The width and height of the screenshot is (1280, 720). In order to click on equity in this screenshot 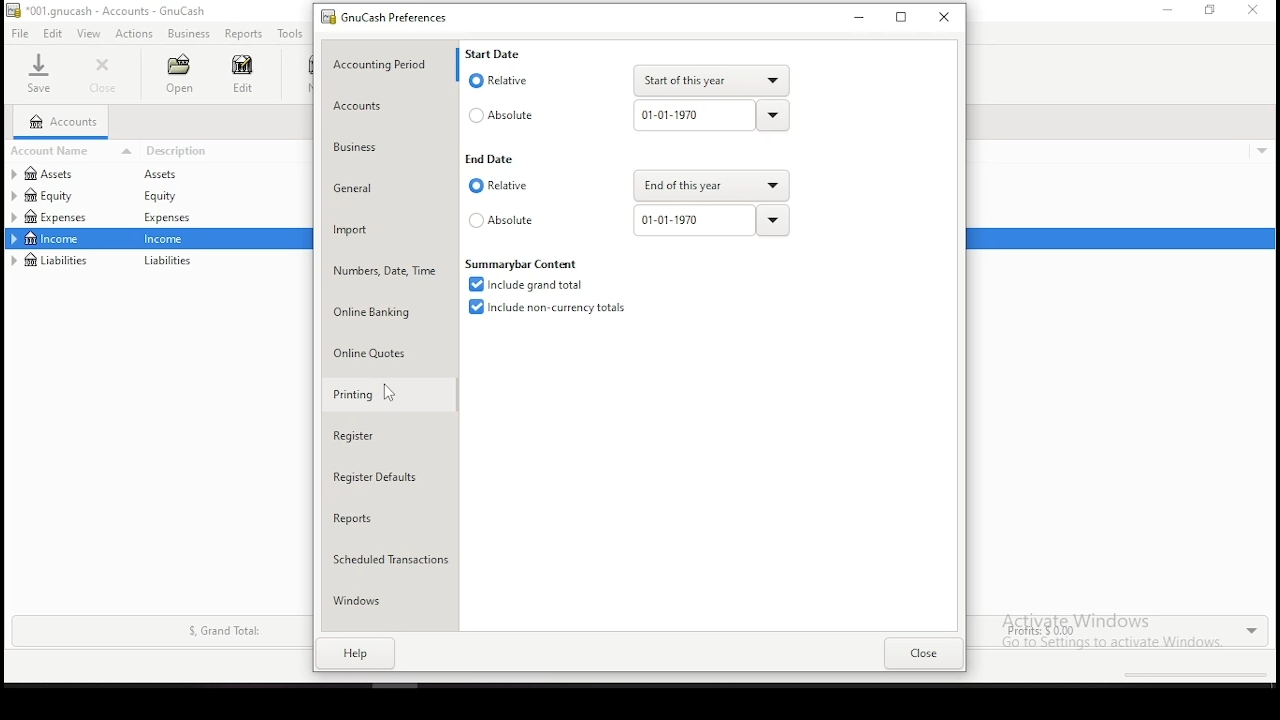, I will do `click(165, 196)`.